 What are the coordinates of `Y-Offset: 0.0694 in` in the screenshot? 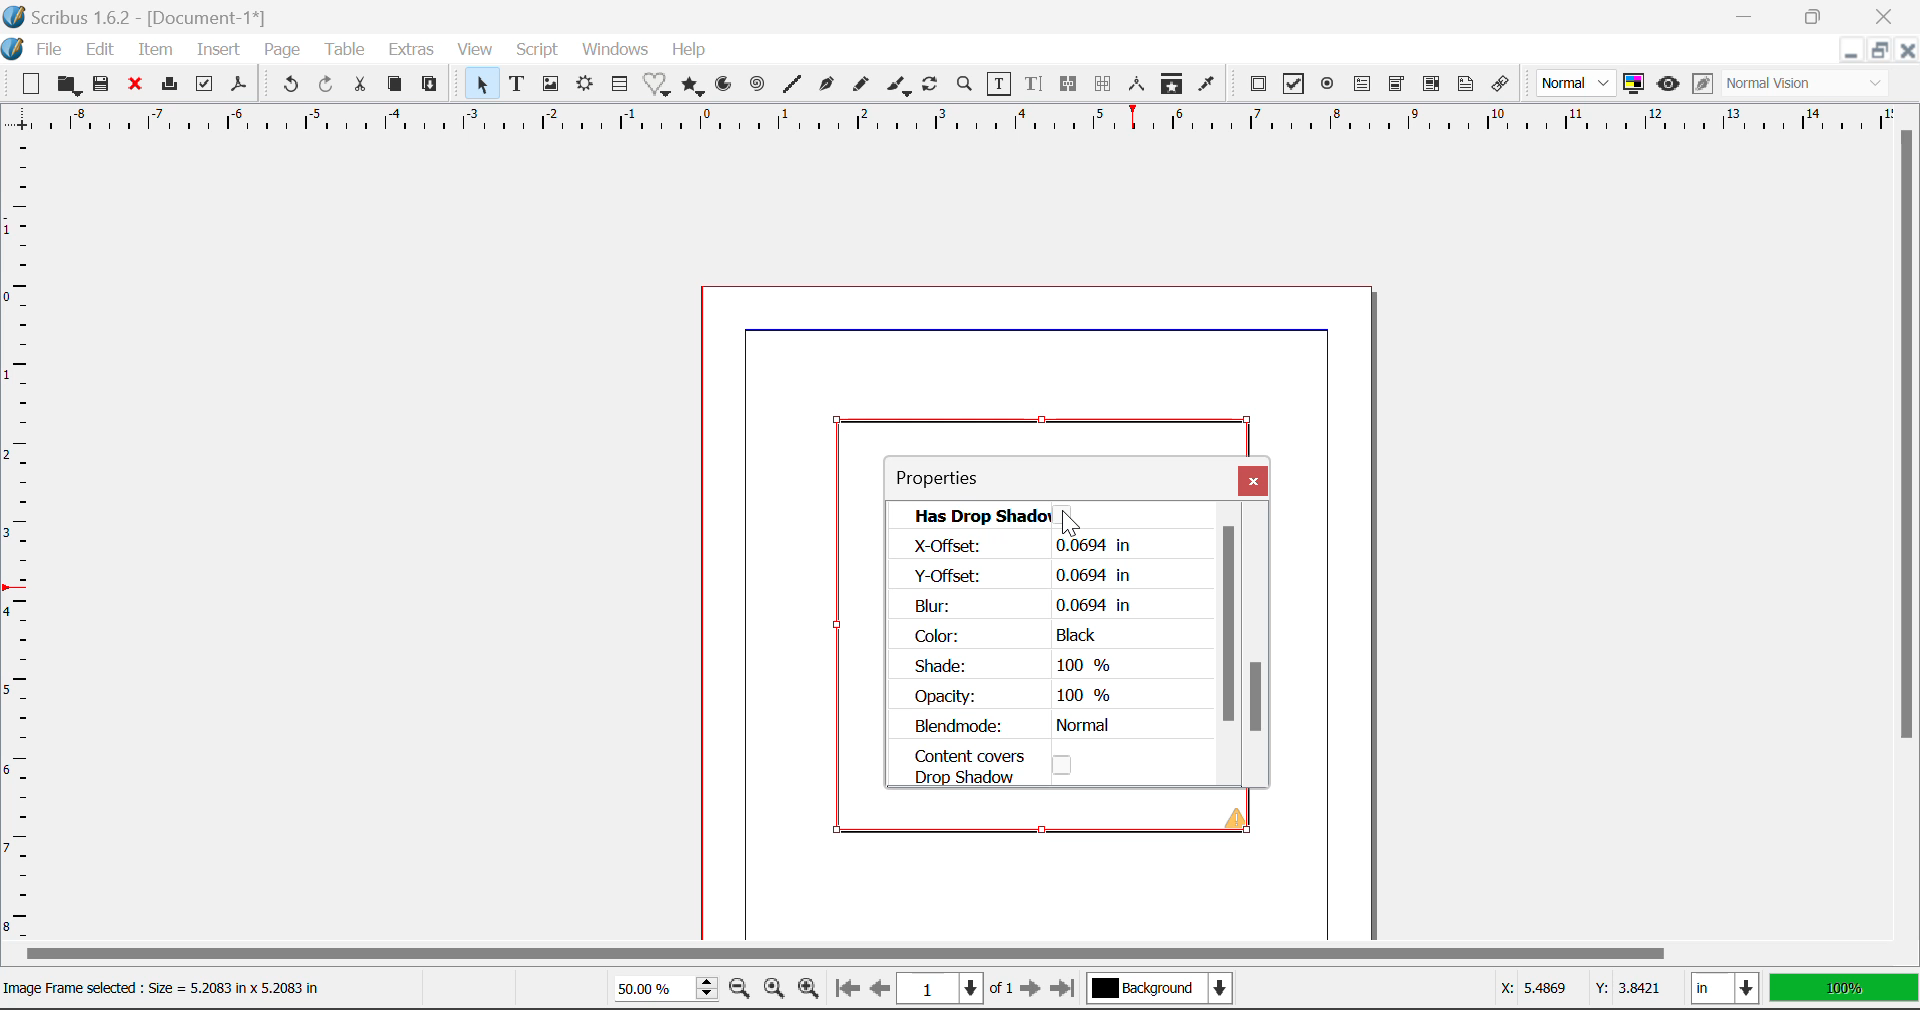 It's located at (1024, 576).